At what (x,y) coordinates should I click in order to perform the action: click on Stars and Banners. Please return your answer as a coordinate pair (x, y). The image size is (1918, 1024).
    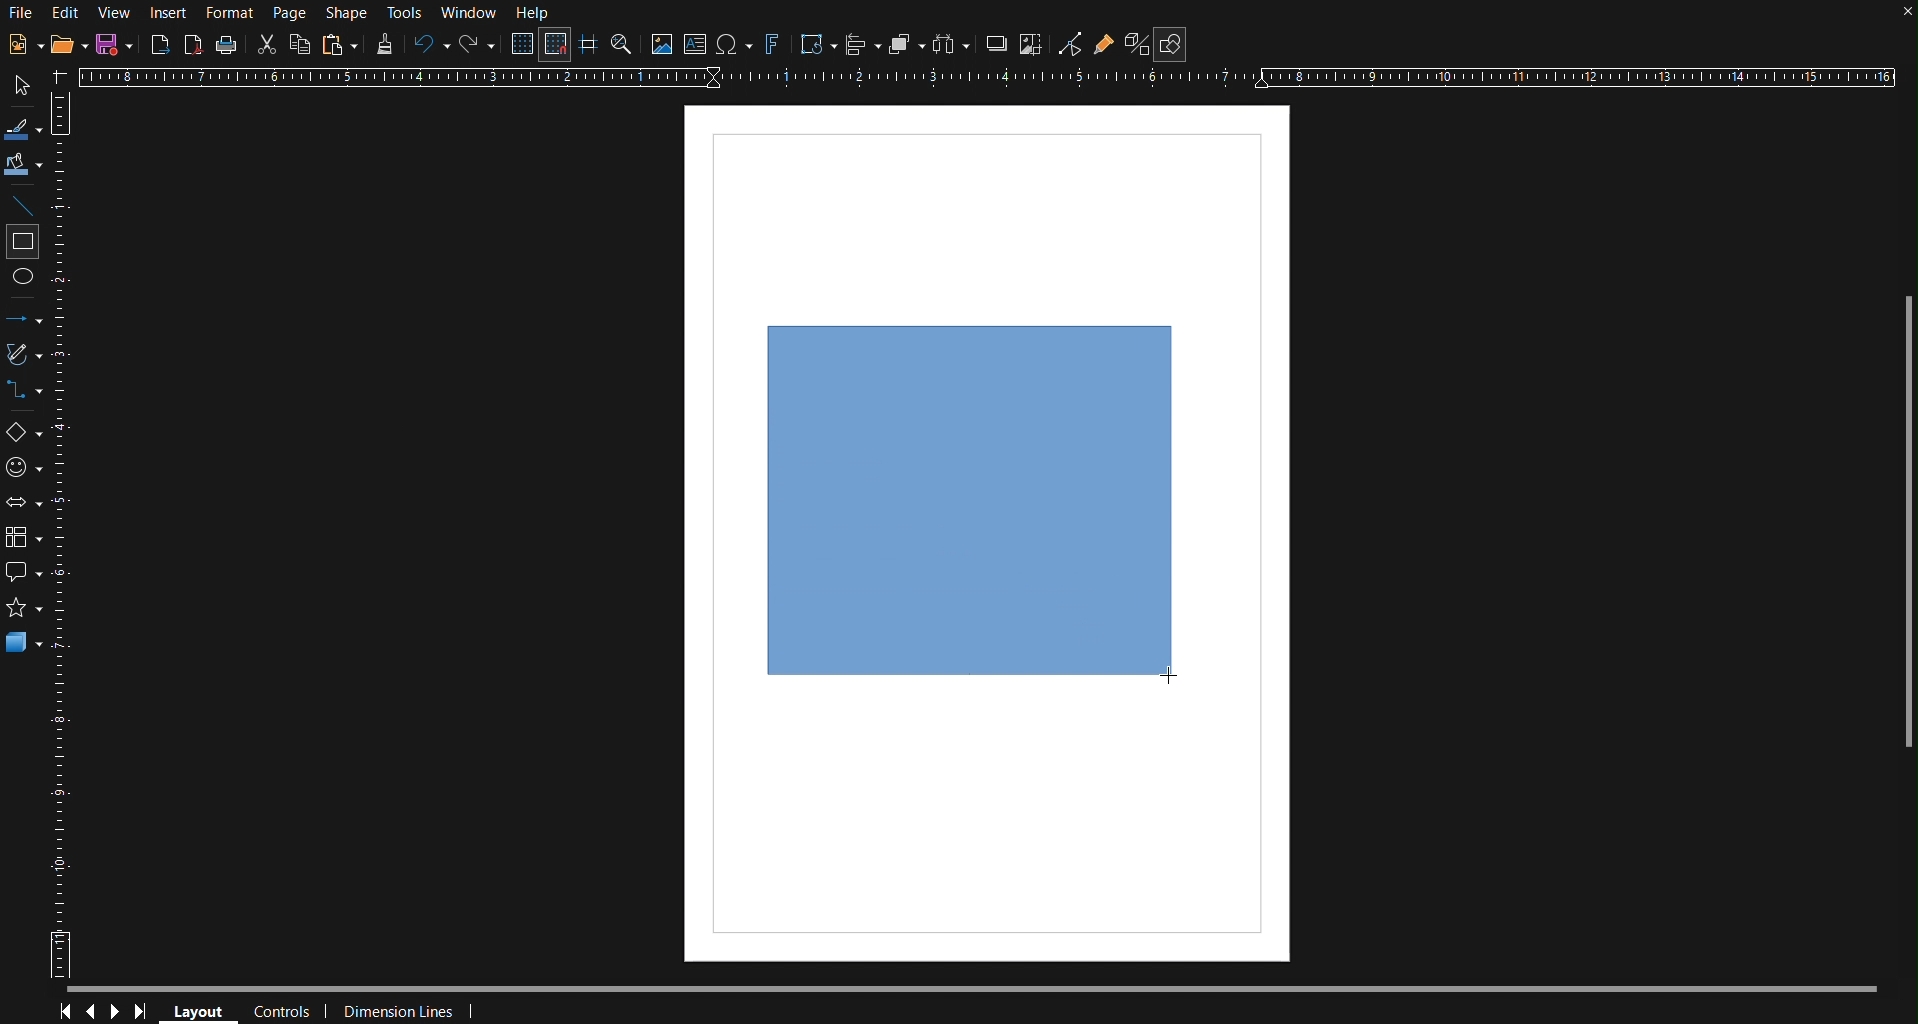
    Looking at the image, I should click on (26, 606).